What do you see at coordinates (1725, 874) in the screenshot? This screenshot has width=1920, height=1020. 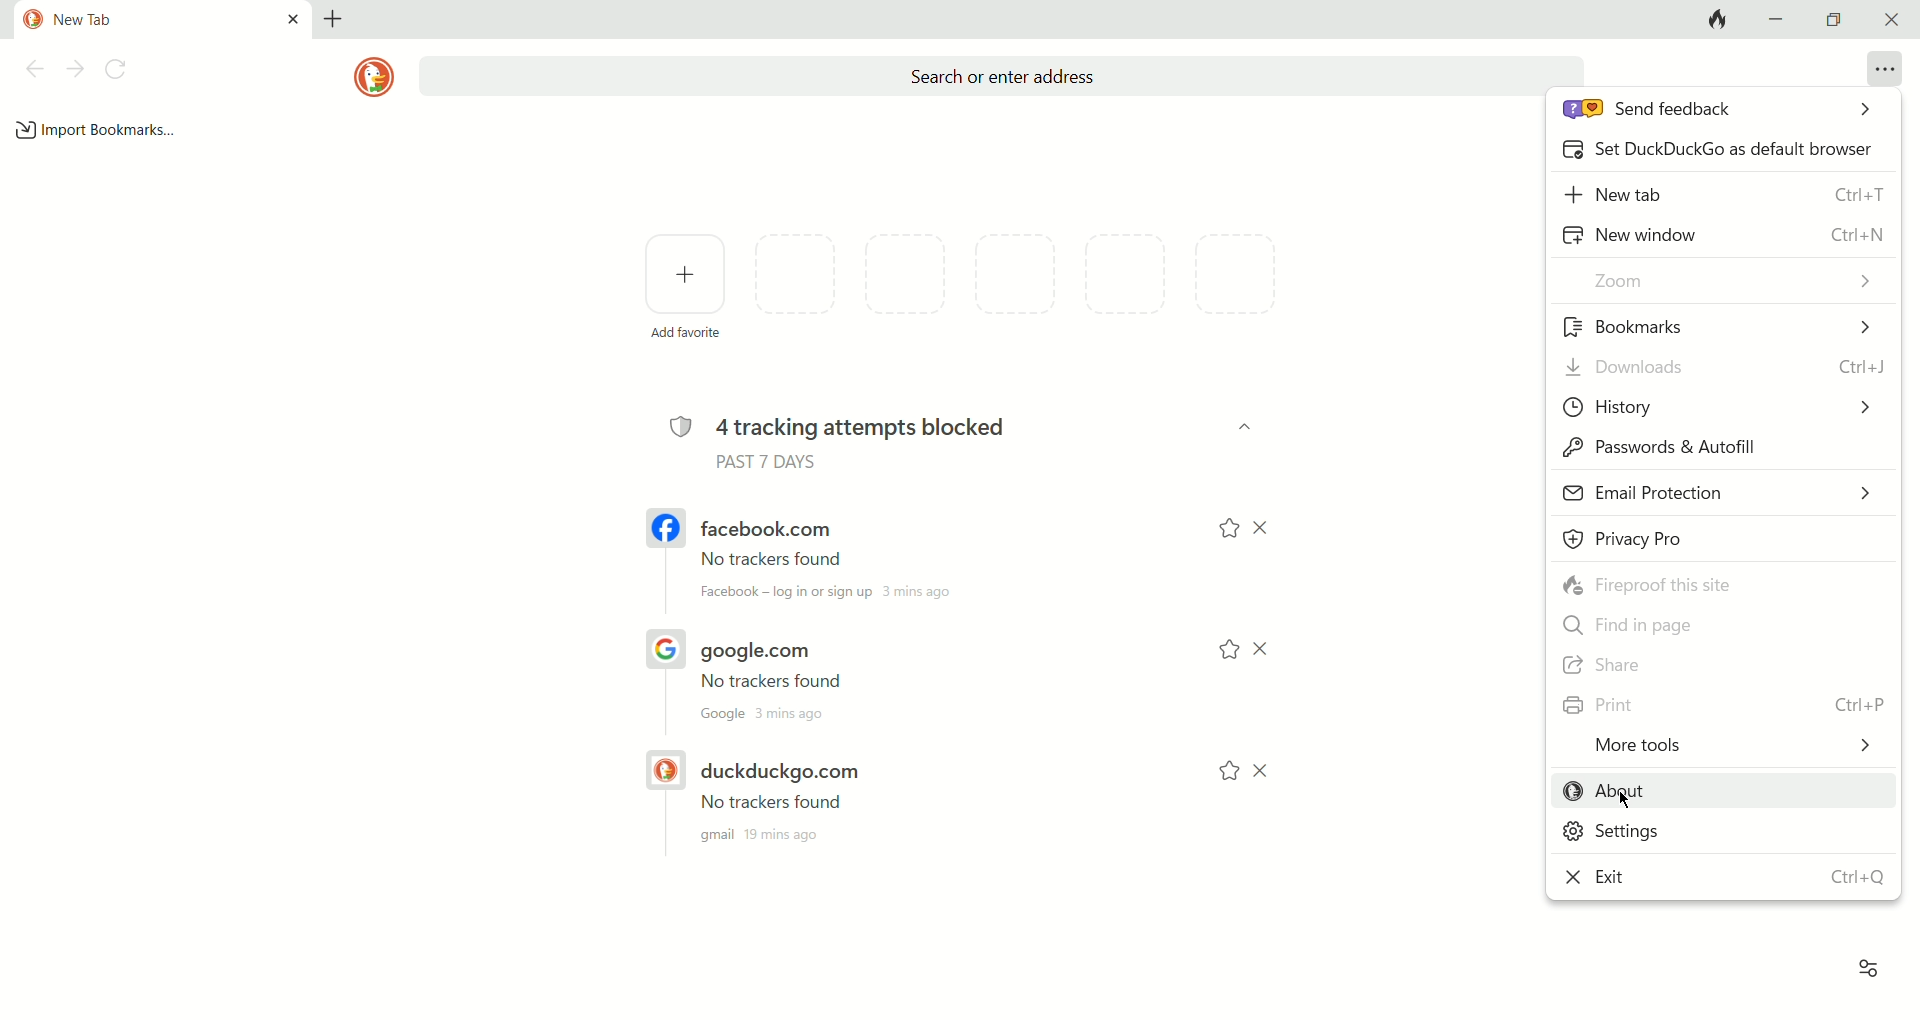 I see `exit` at bounding box center [1725, 874].